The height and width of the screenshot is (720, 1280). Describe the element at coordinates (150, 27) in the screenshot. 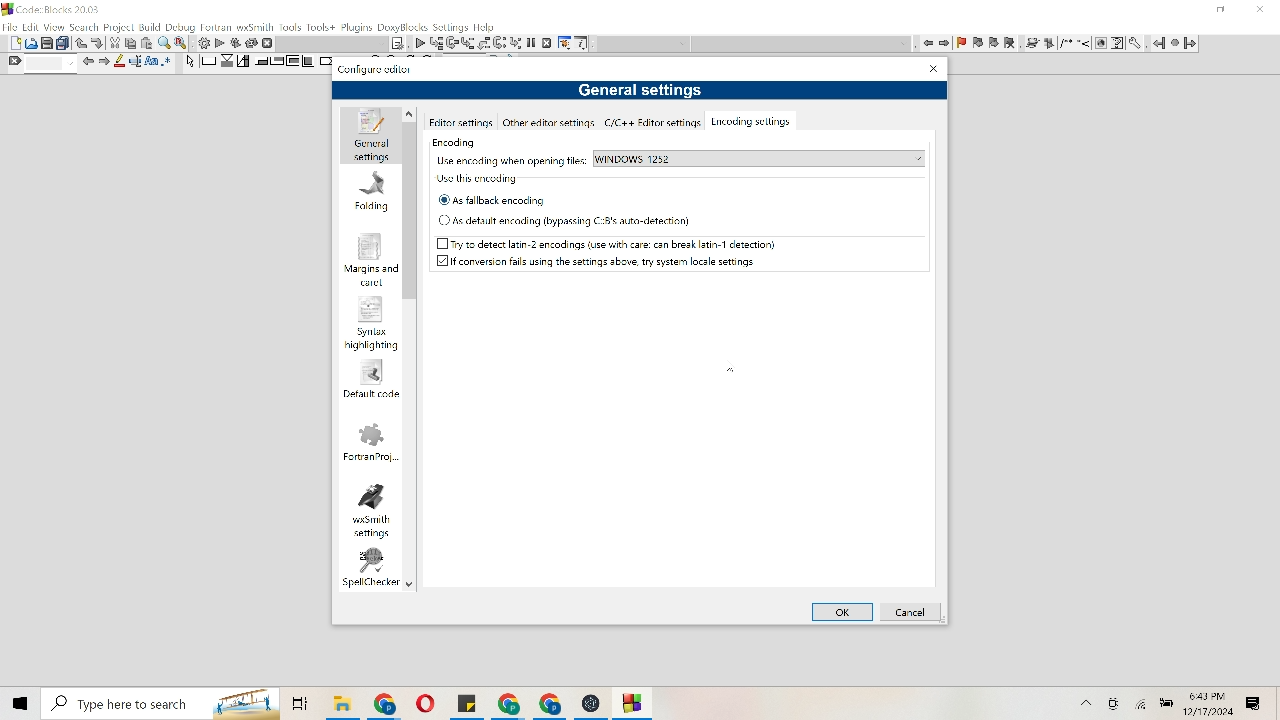

I see `Build` at that location.